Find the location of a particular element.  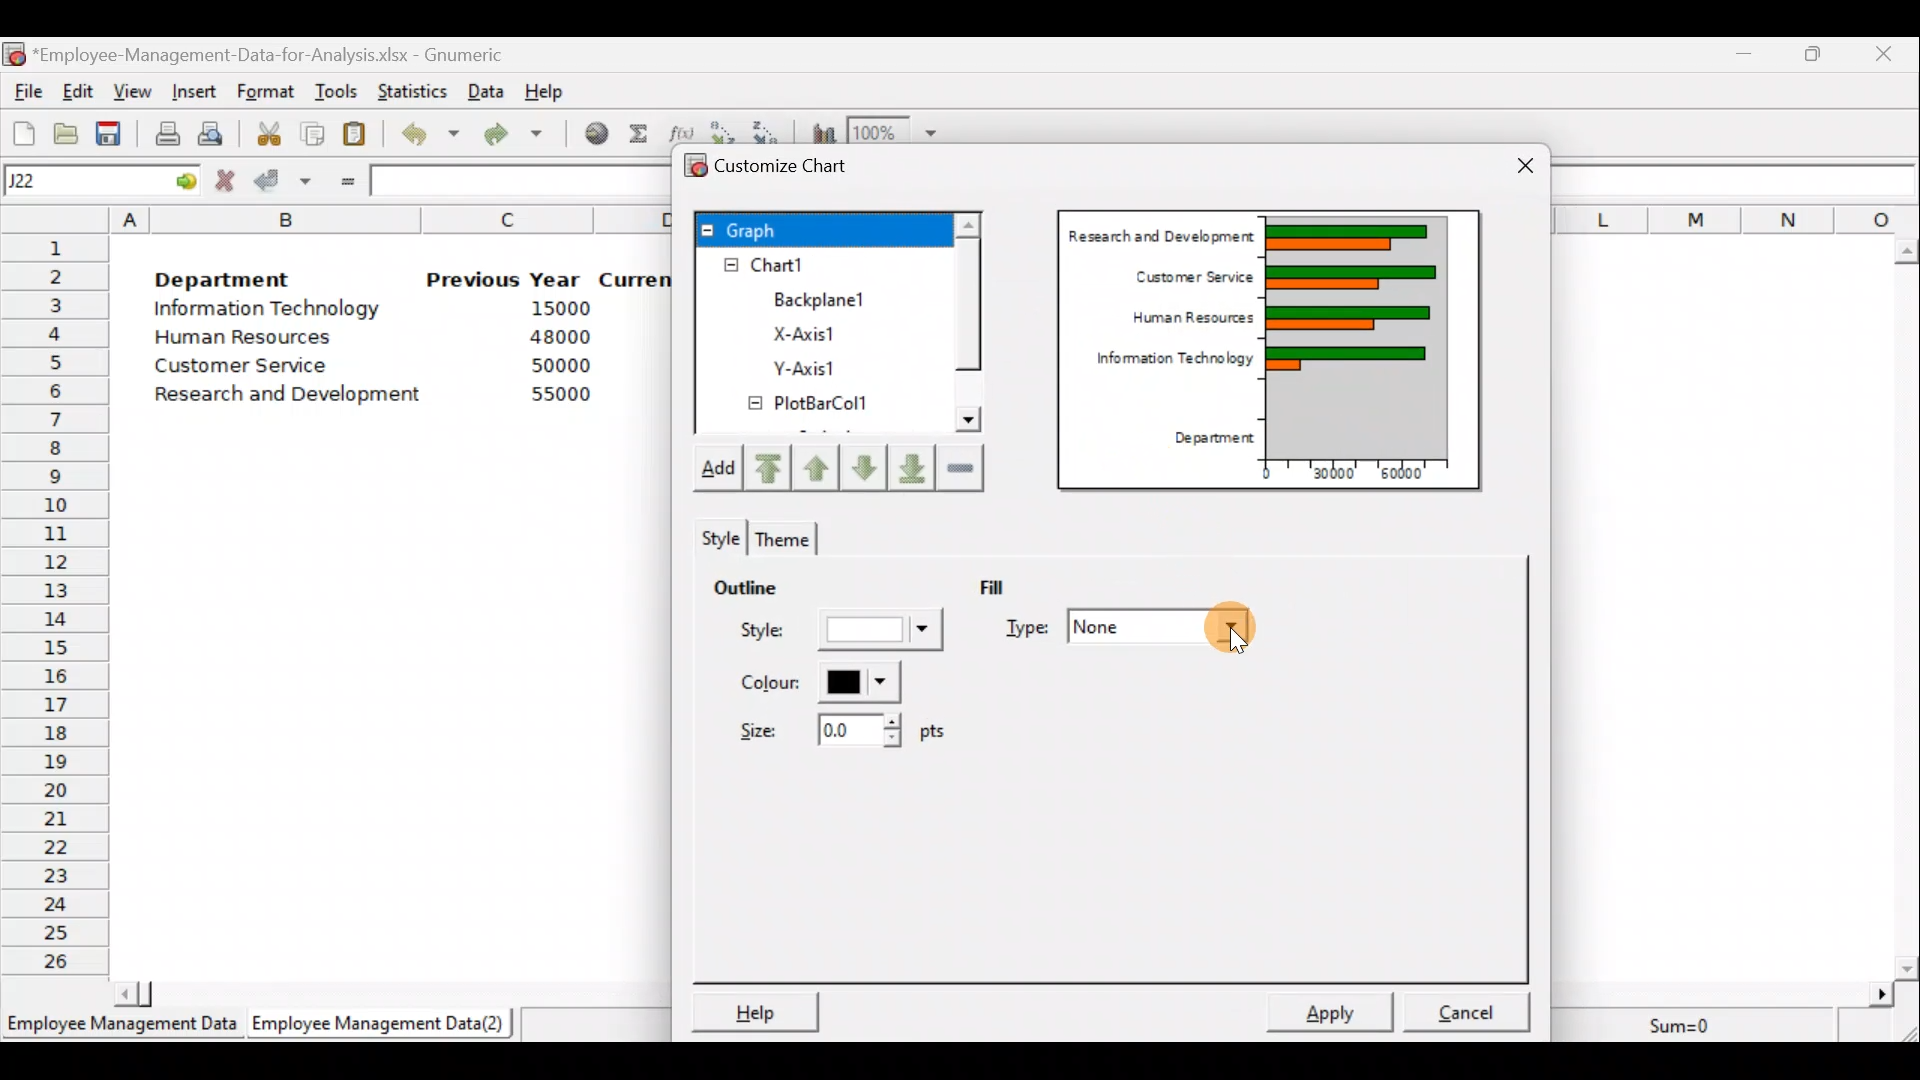

Statistics is located at coordinates (414, 86).